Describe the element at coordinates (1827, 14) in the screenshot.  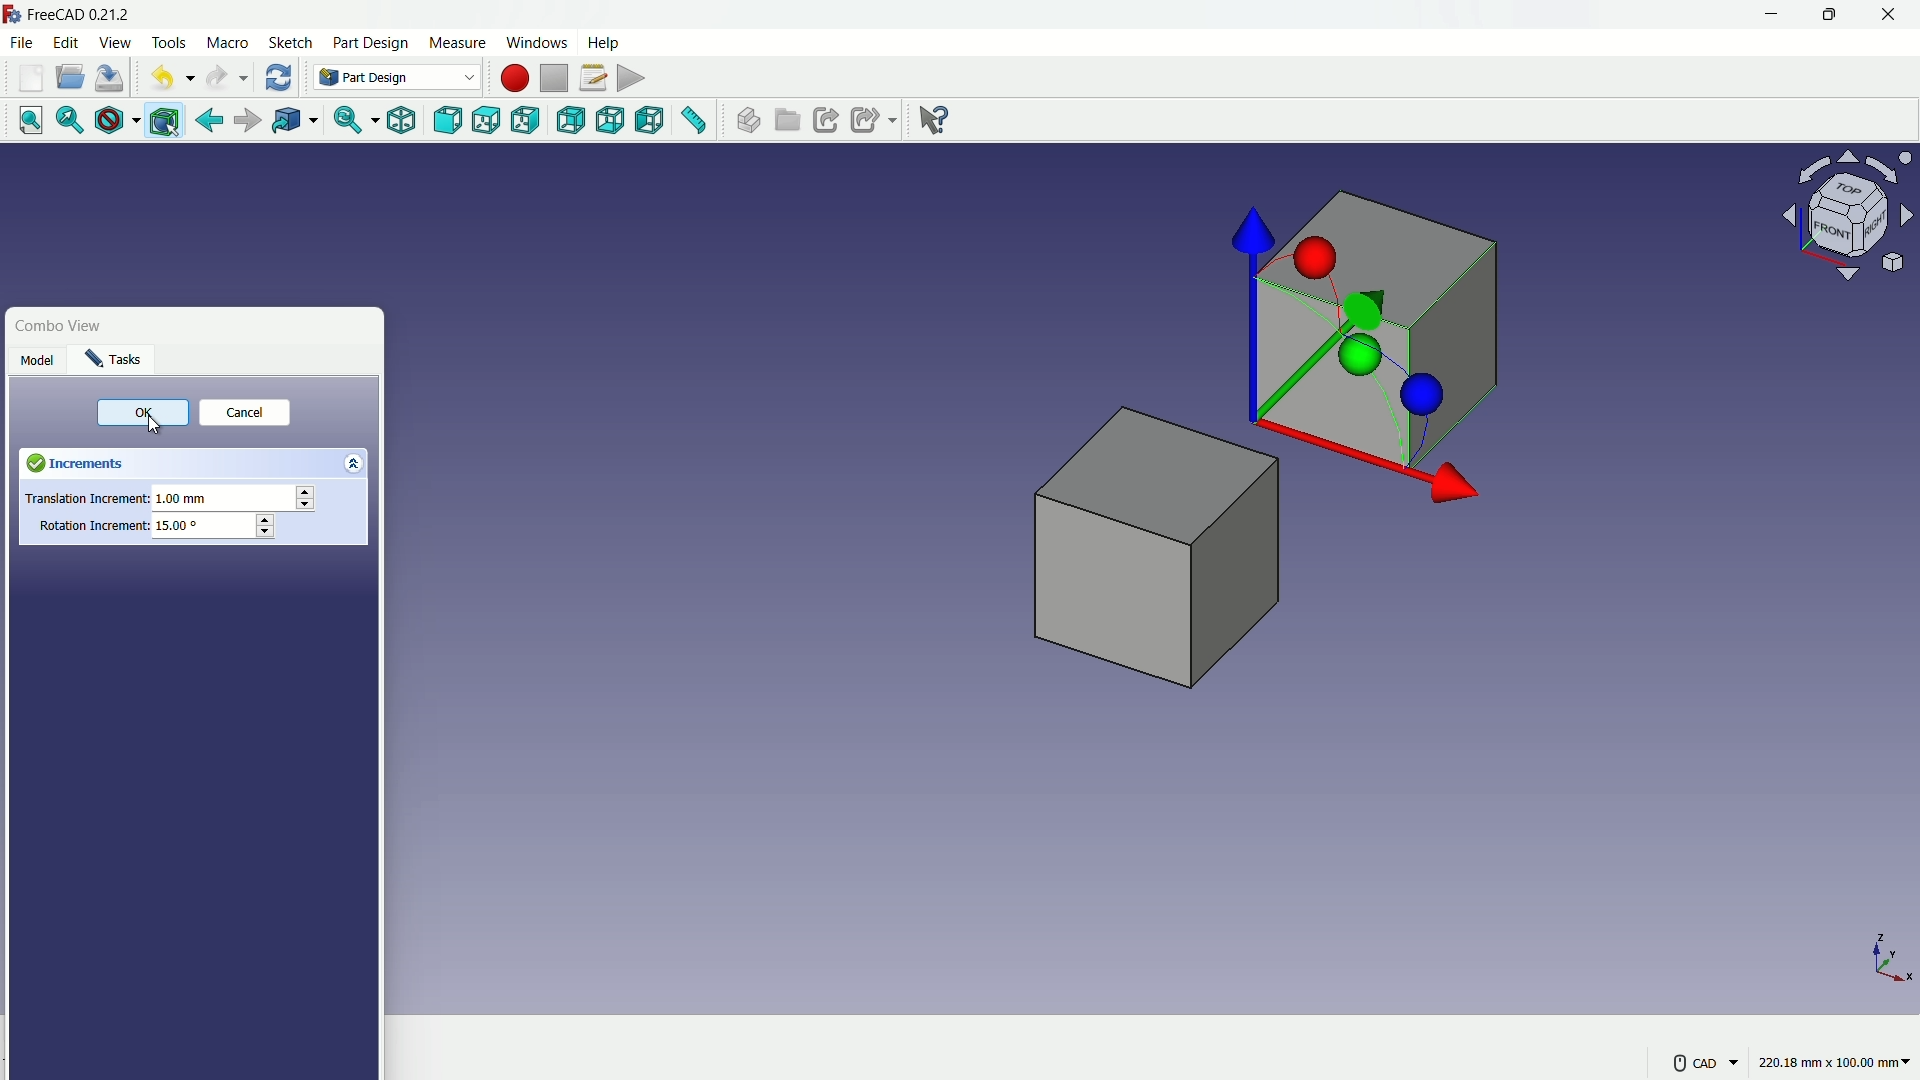
I see `maximize or restore` at that location.